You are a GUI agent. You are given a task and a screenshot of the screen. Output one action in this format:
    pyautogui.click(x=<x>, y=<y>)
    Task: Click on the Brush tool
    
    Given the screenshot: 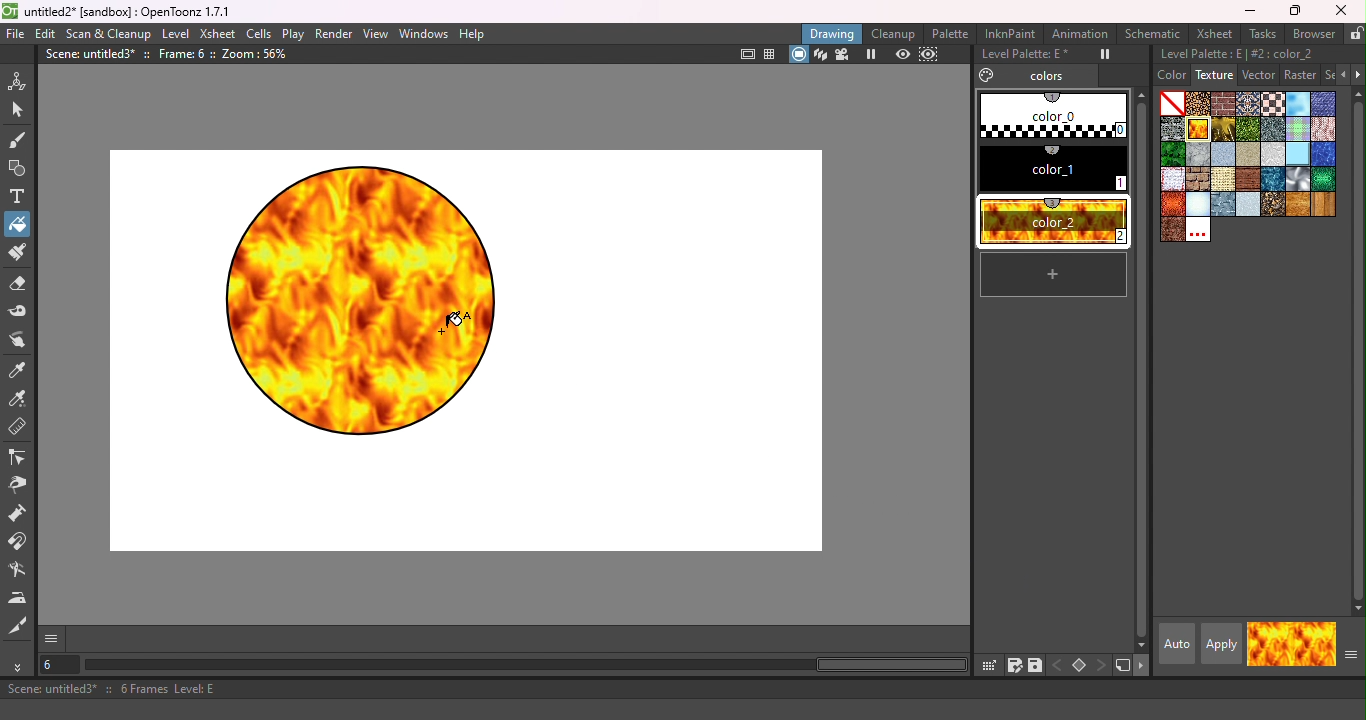 What is the action you would take?
    pyautogui.click(x=19, y=140)
    